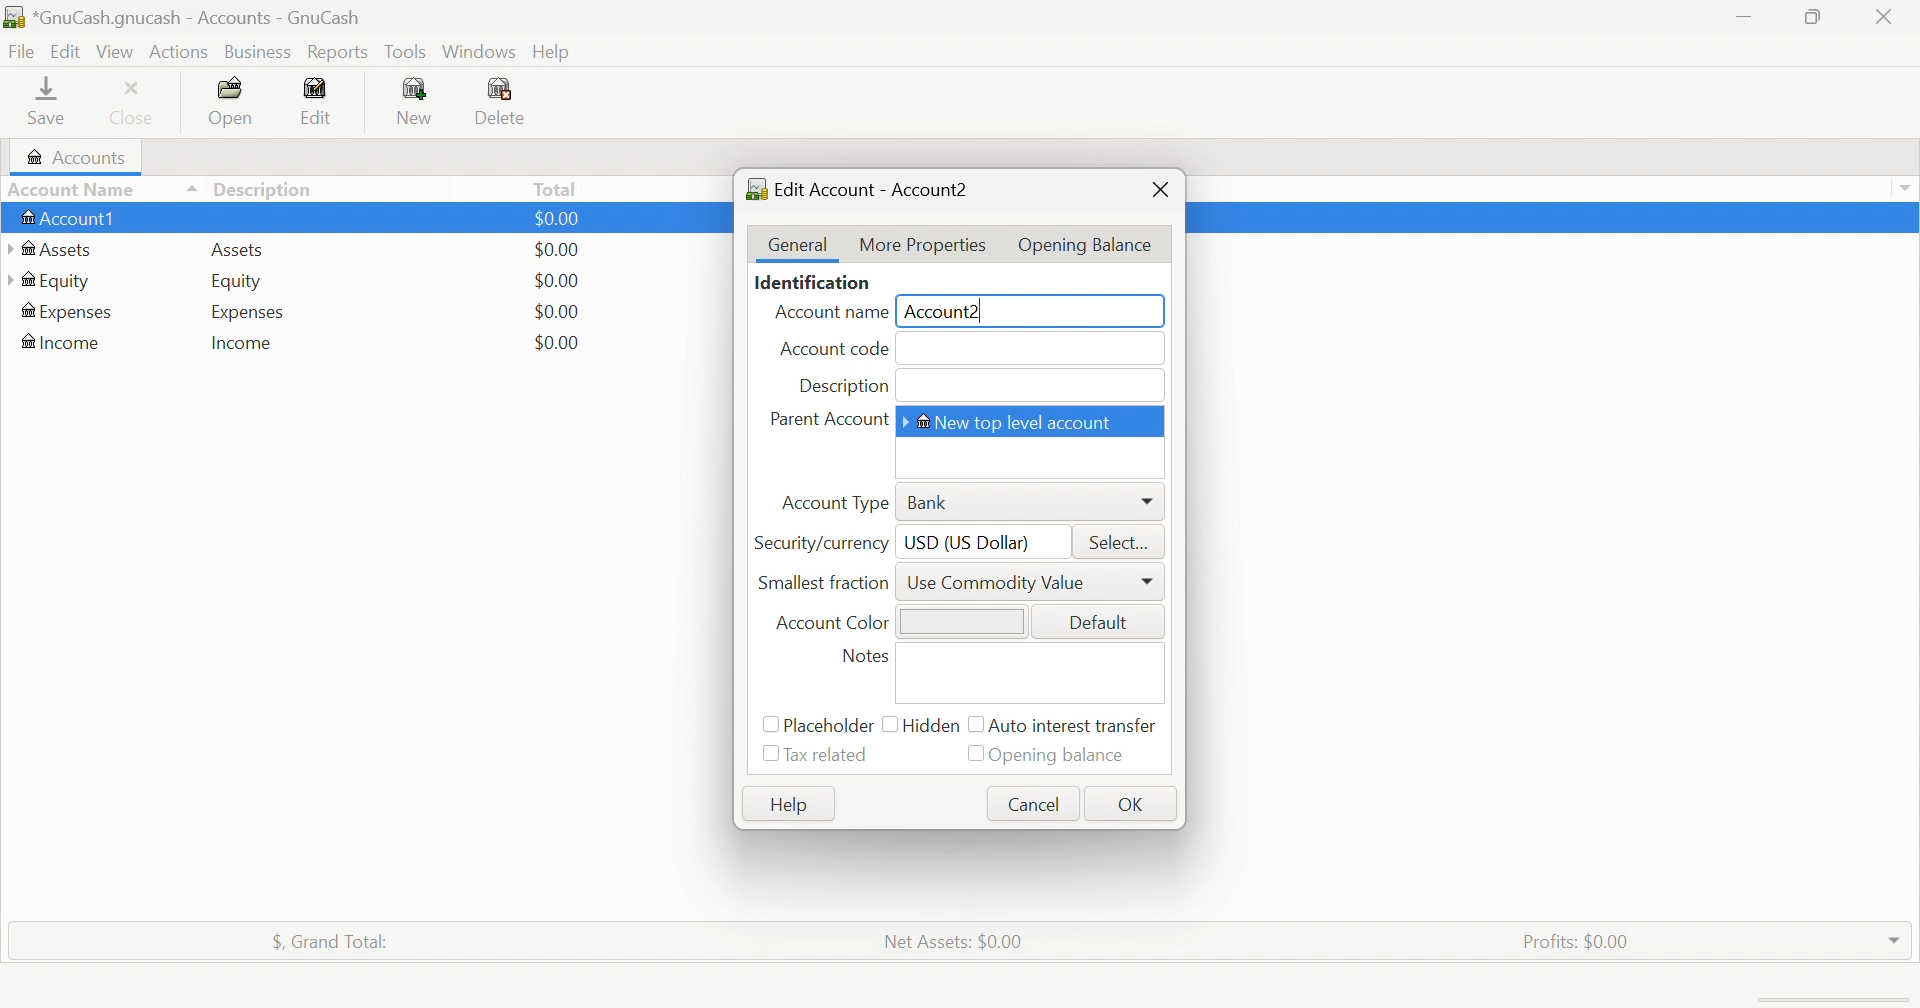 The image size is (1920, 1008). Describe the element at coordinates (64, 342) in the screenshot. I see `Income` at that location.